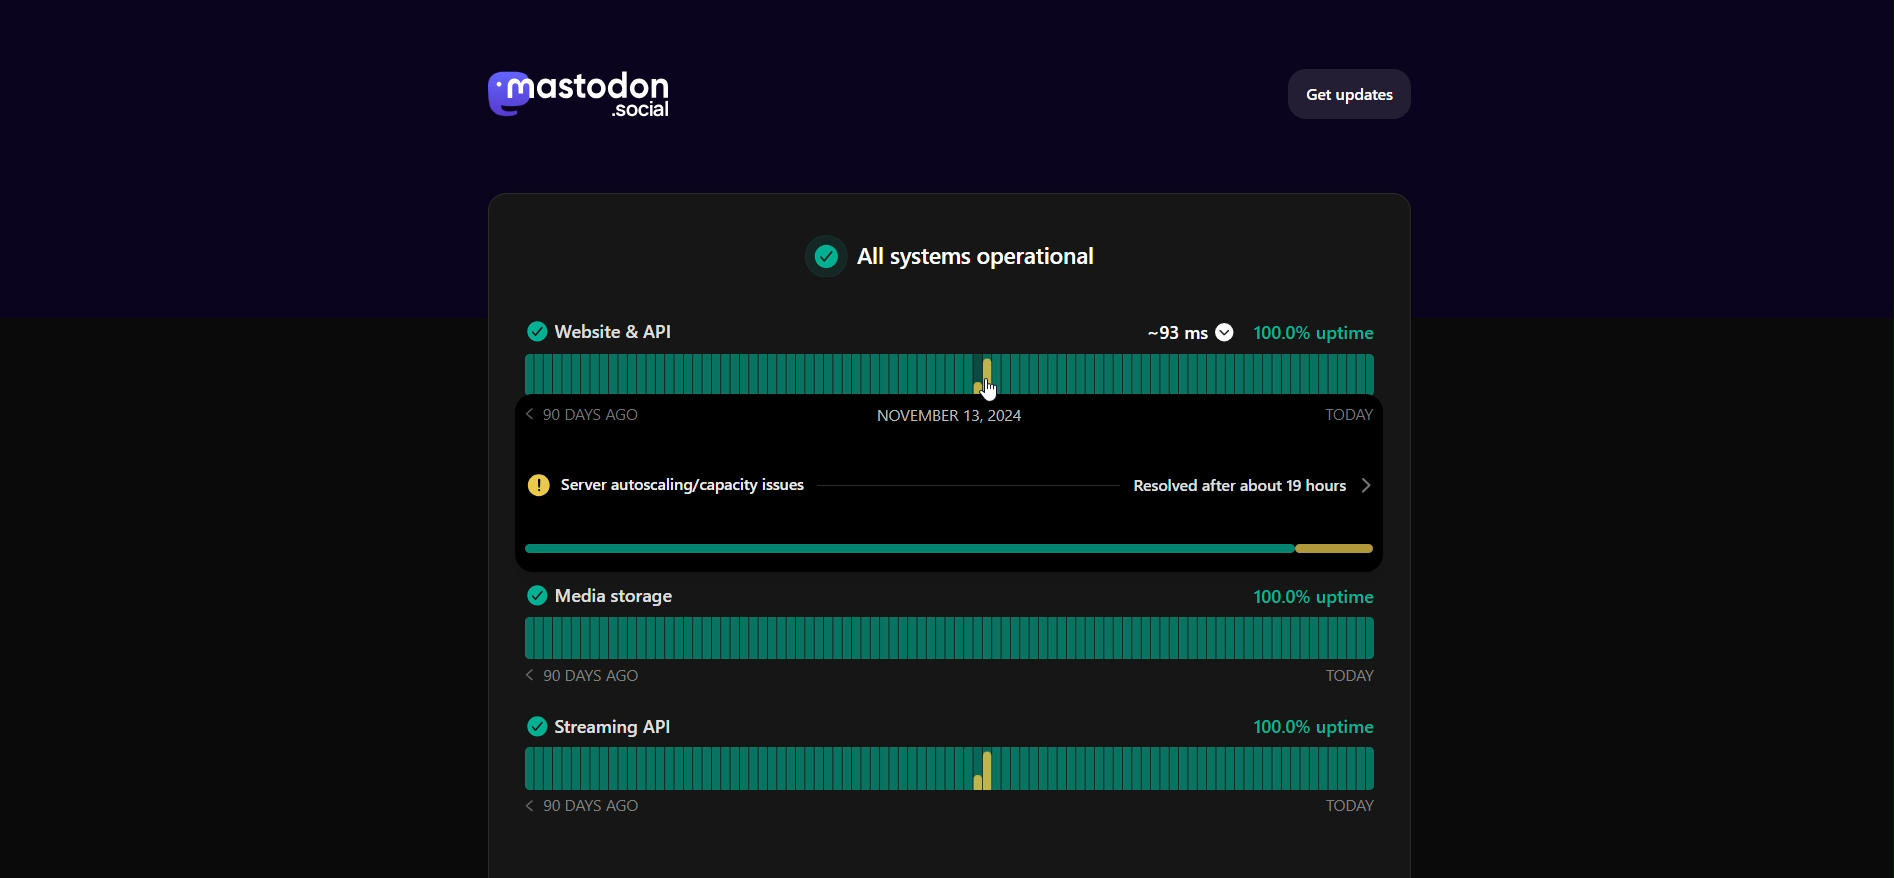  What do you see at coordinates (993, 389) in the screenshot?
I see `cursor` at bounding box center [993, 389].